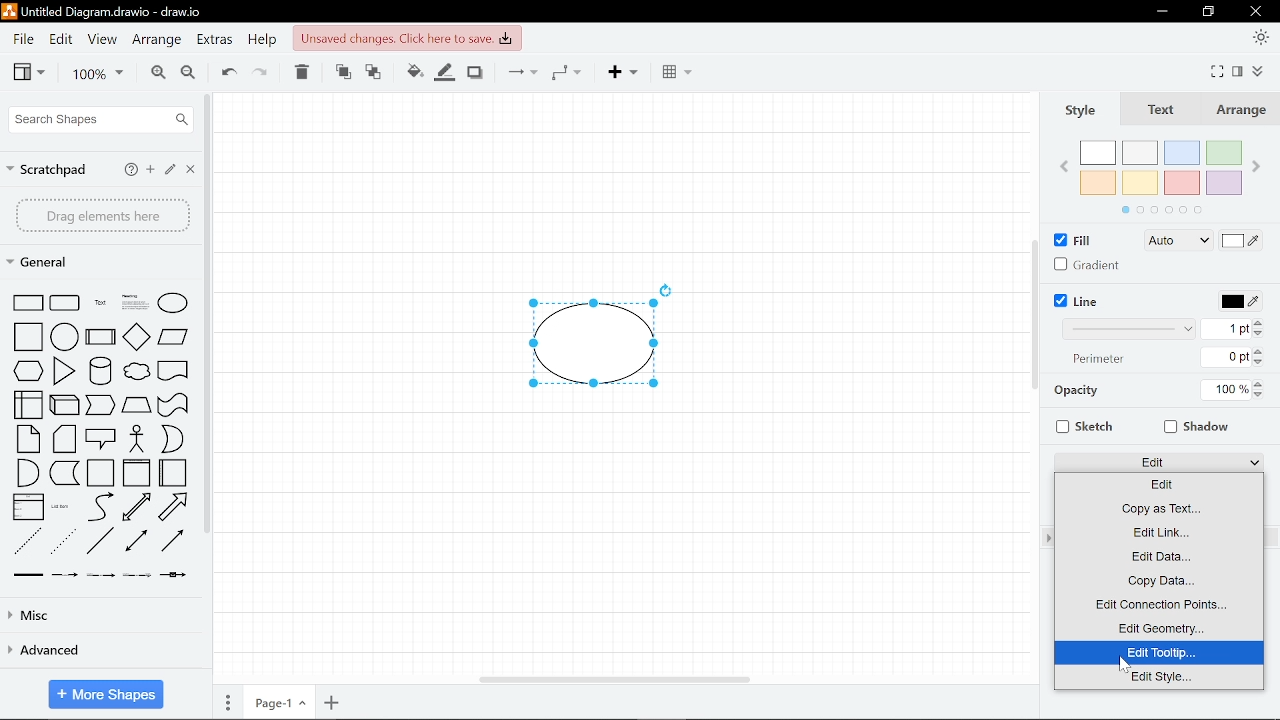 This screenshot has height=720, width=1280. What do you see at coordinates (1178, 242) in the screenshot?
I see `Fill settings` at bounding box center [1178, 242].